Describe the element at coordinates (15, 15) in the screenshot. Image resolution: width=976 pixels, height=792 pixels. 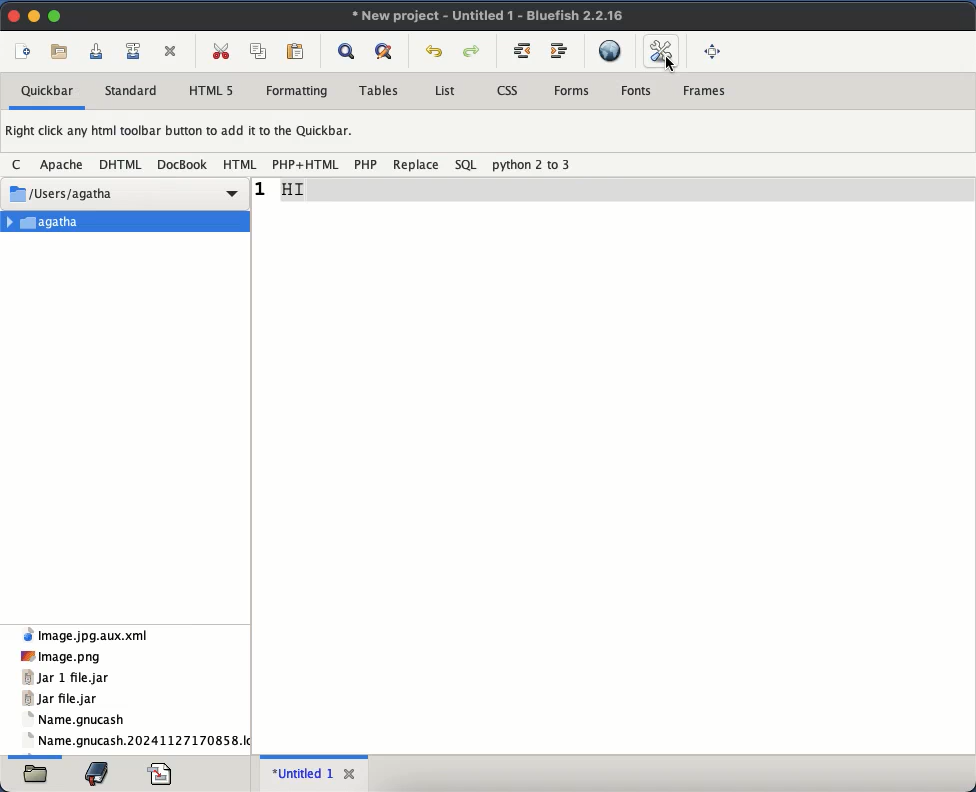
I see `close` at that location.